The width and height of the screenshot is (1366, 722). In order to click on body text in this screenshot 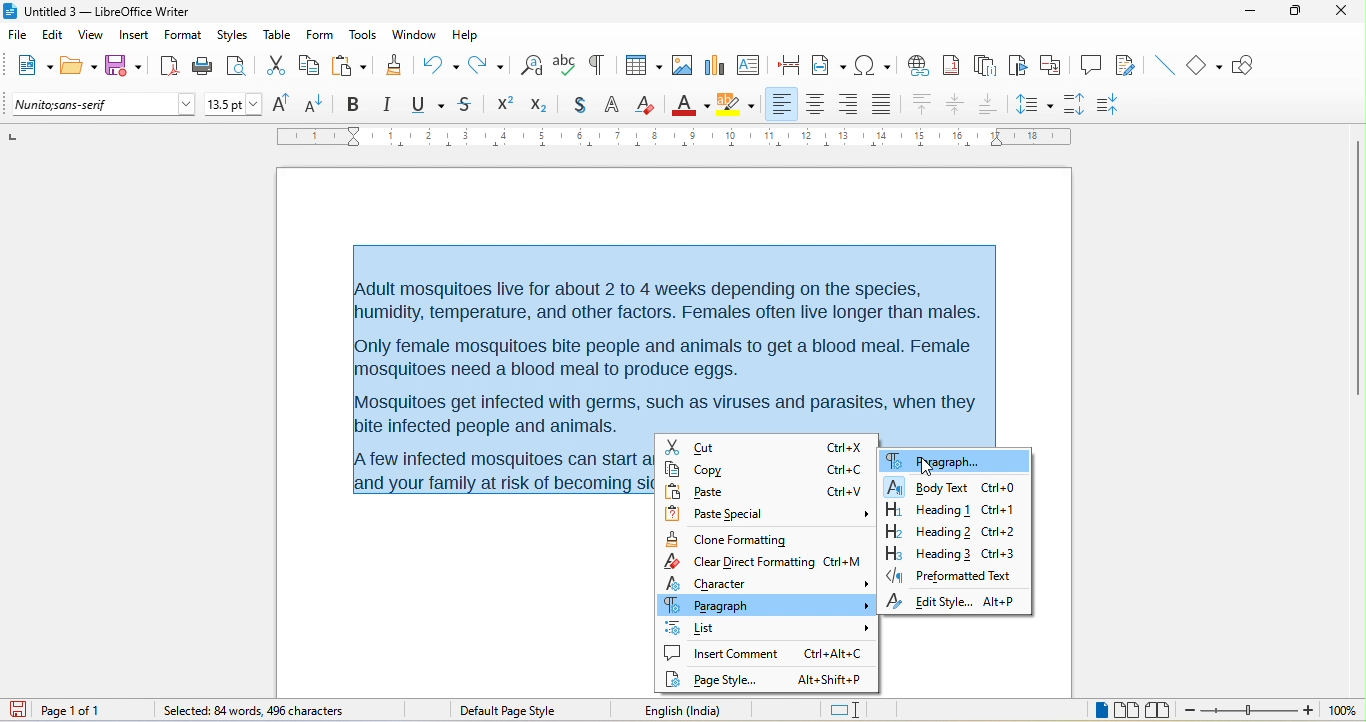, I will do `click(928, 486)`.